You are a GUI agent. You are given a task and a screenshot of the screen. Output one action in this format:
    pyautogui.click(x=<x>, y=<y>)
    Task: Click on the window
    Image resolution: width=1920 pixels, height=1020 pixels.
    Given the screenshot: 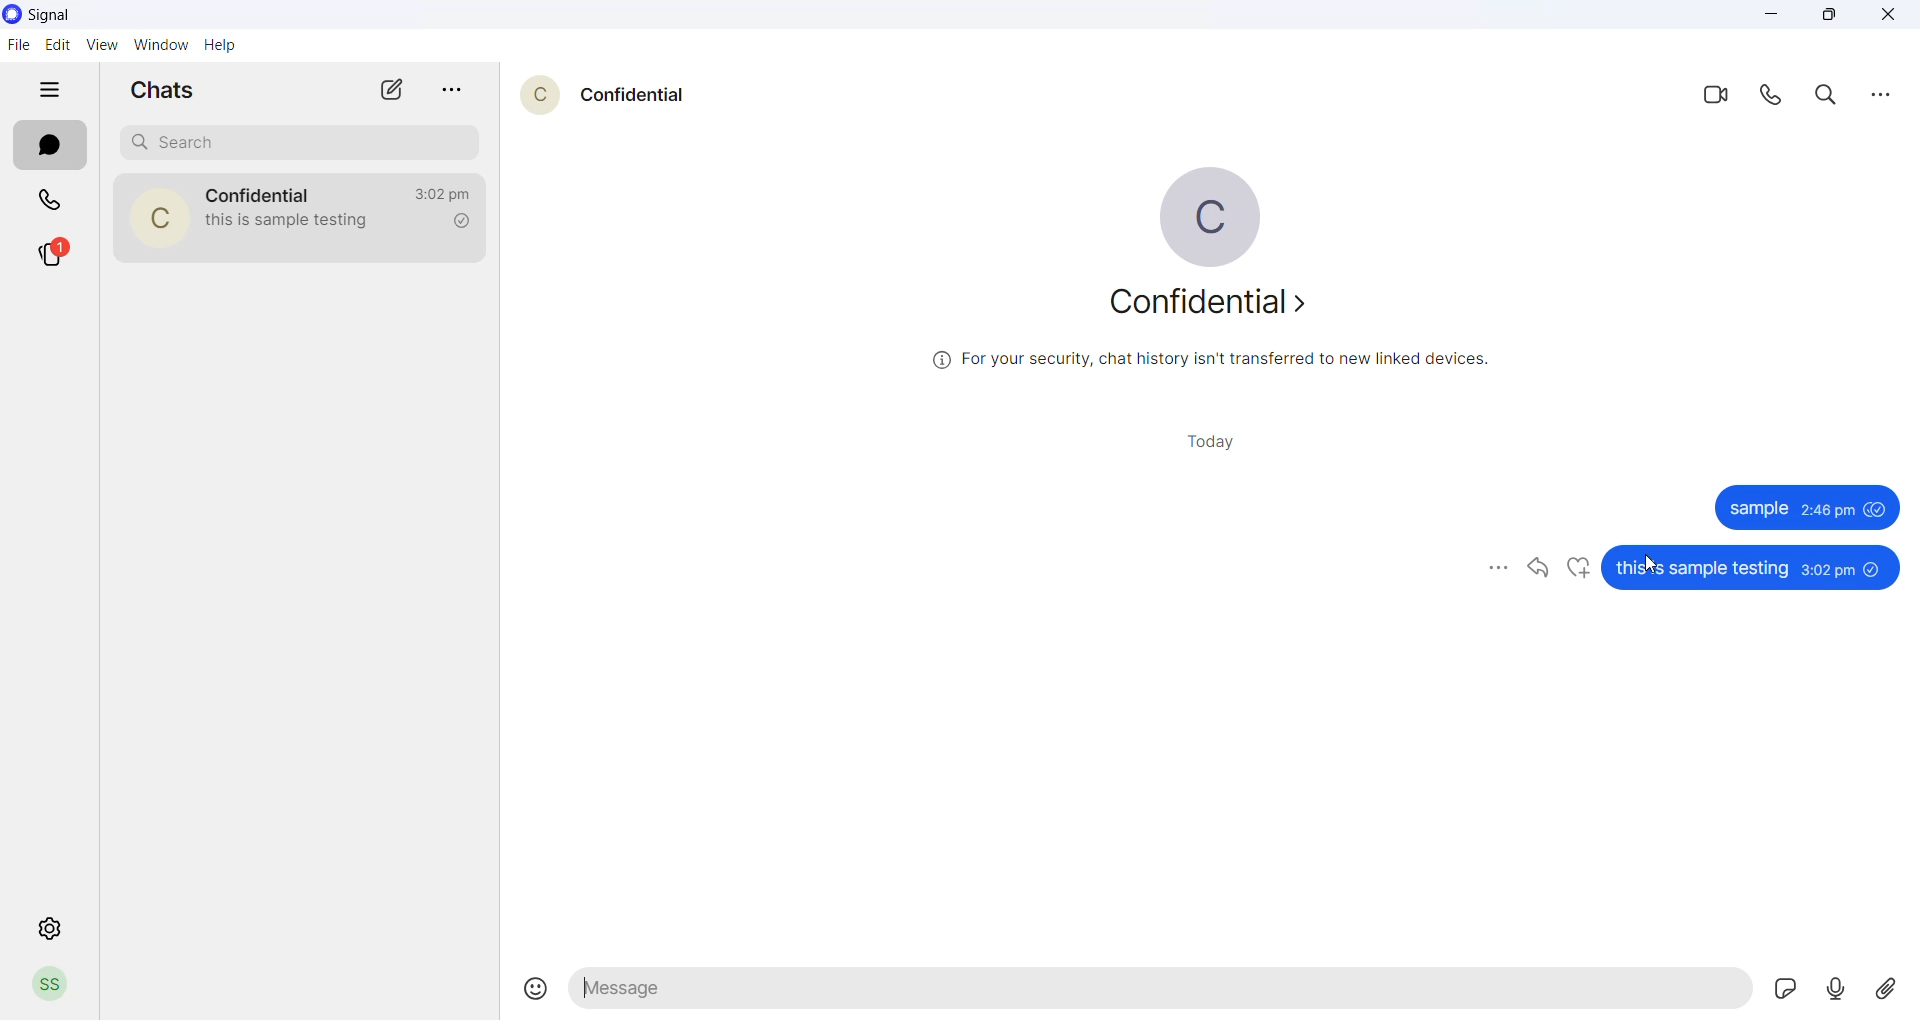 What is the action you would take?
    pyautogui.click(x=163, y=43)
    